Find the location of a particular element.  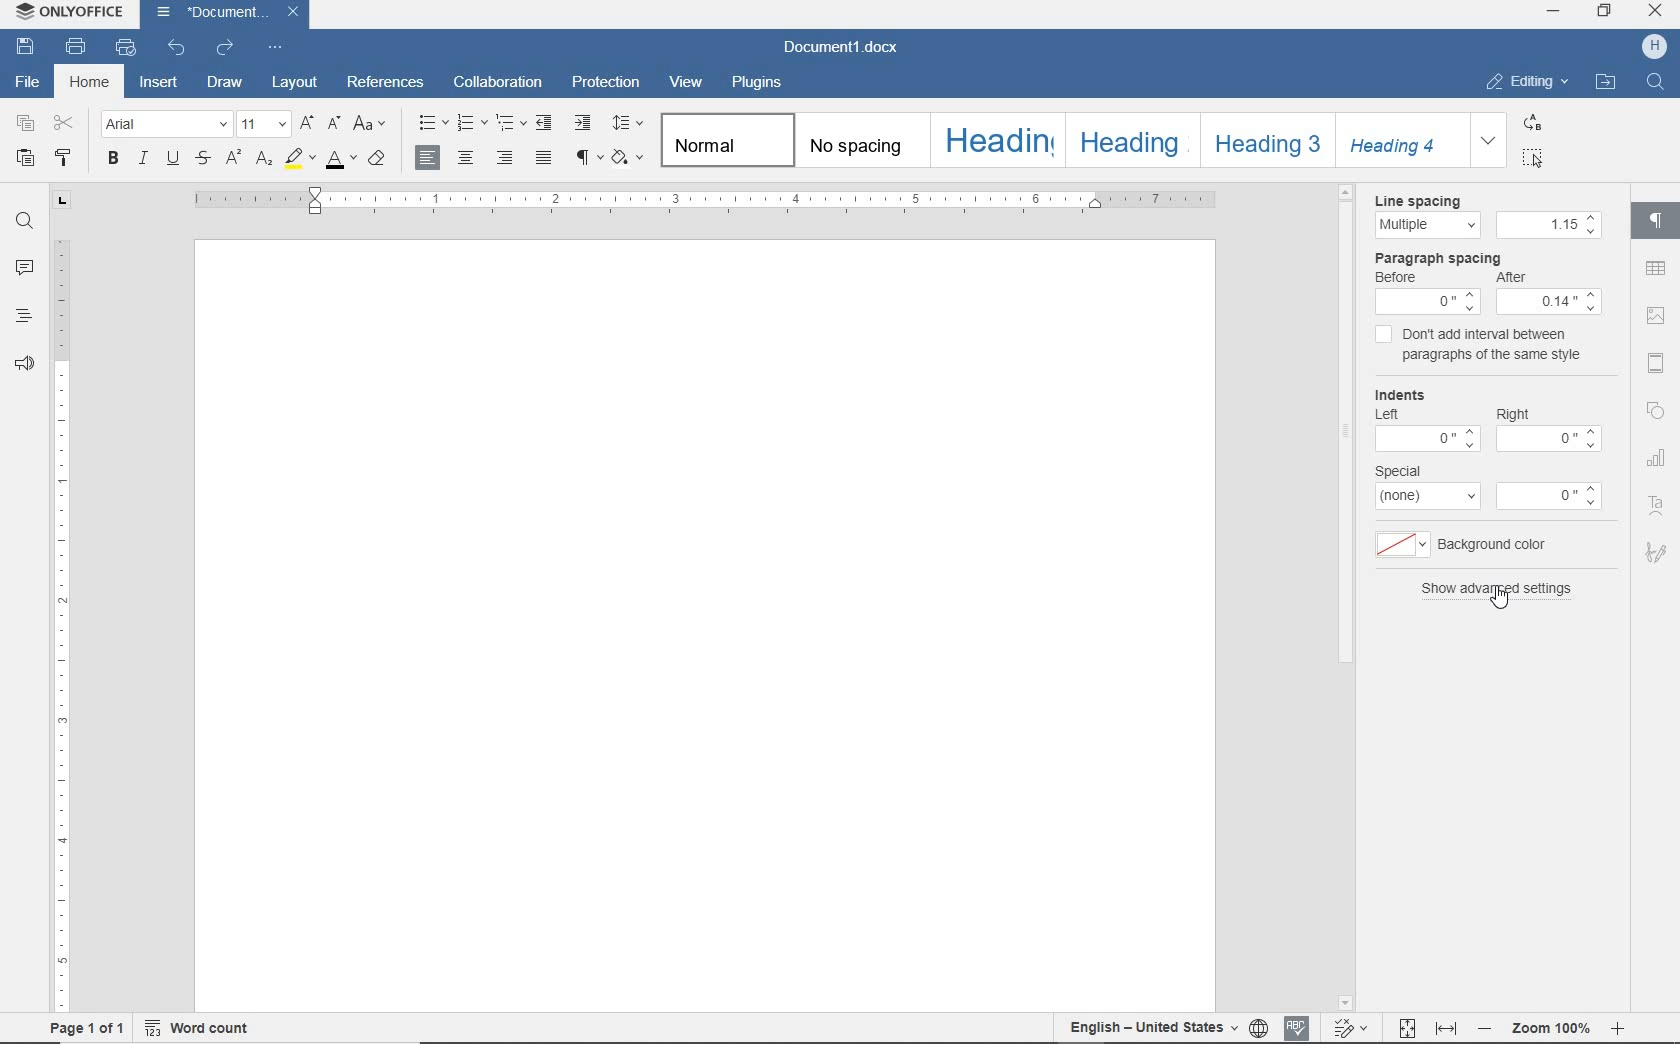

normal is located at coordinates (727, 141).